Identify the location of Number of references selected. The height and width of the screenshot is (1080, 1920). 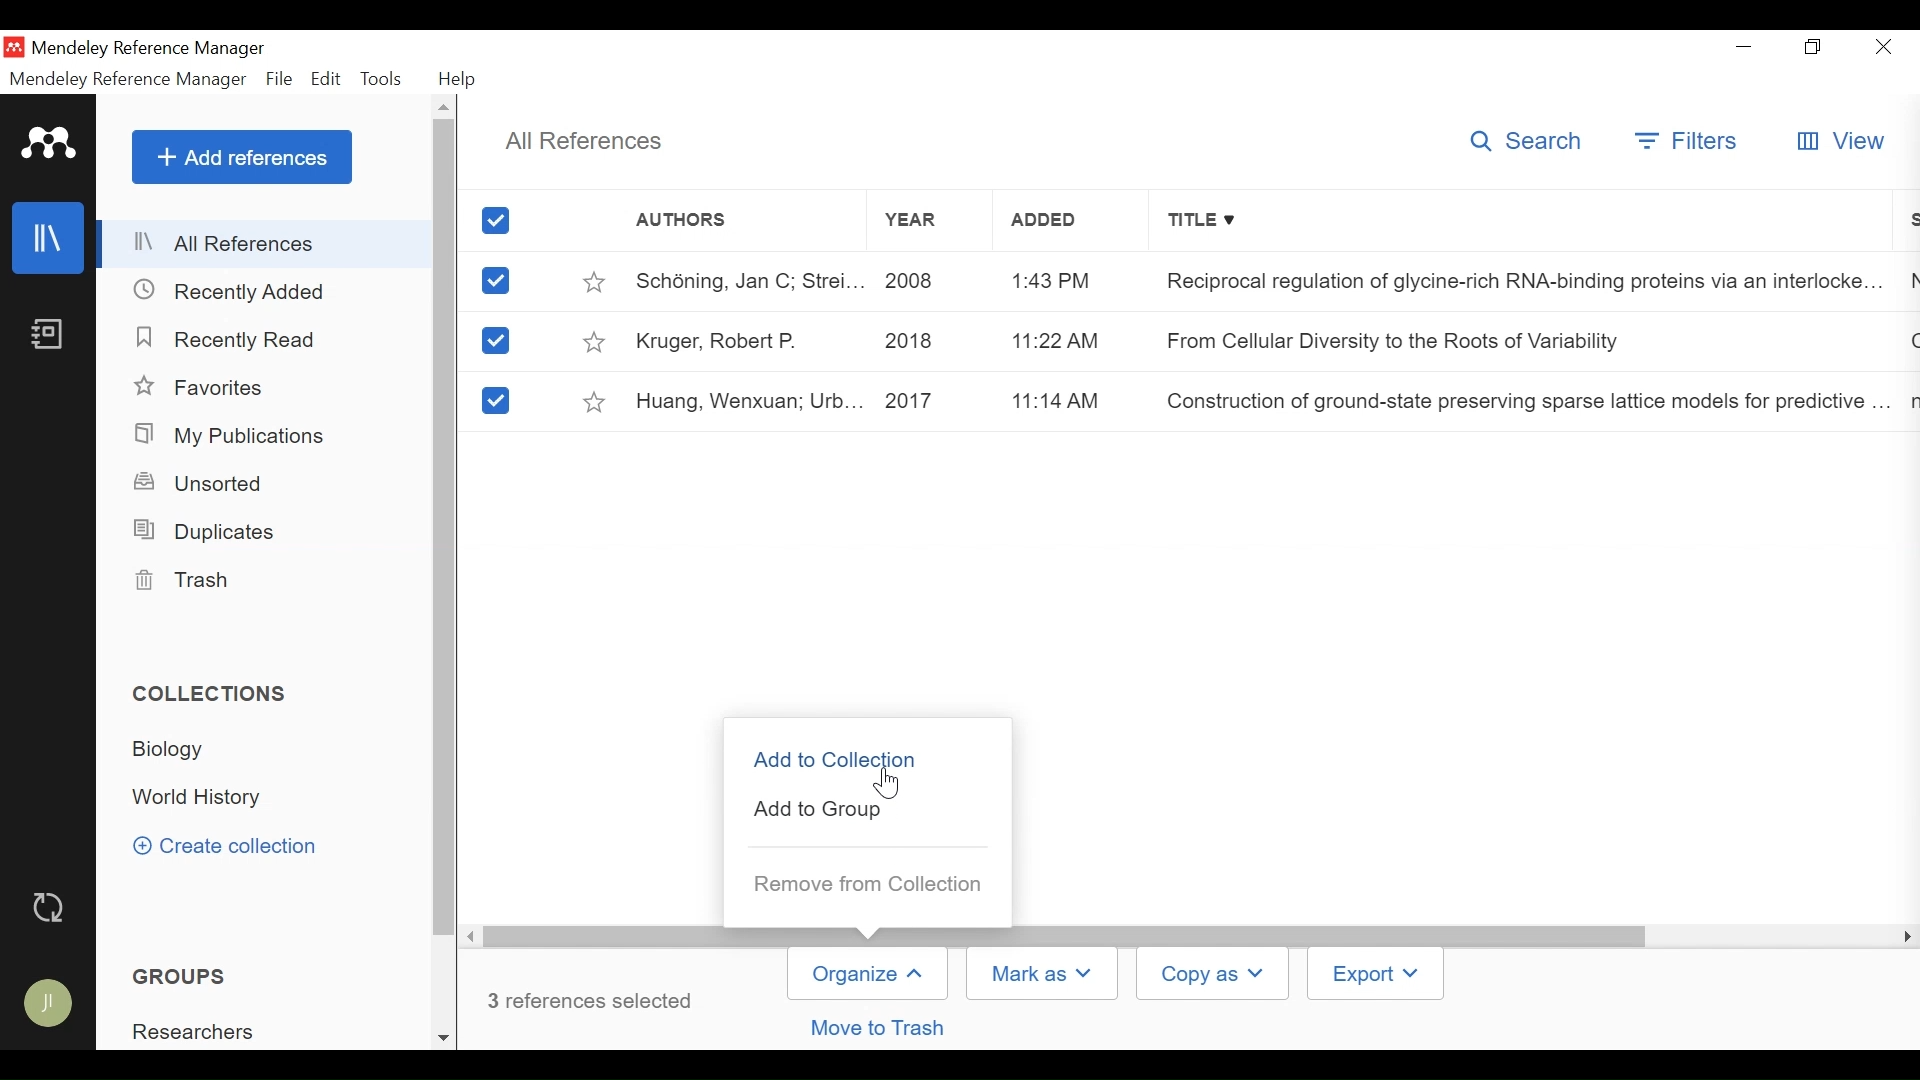
(592, 1000).